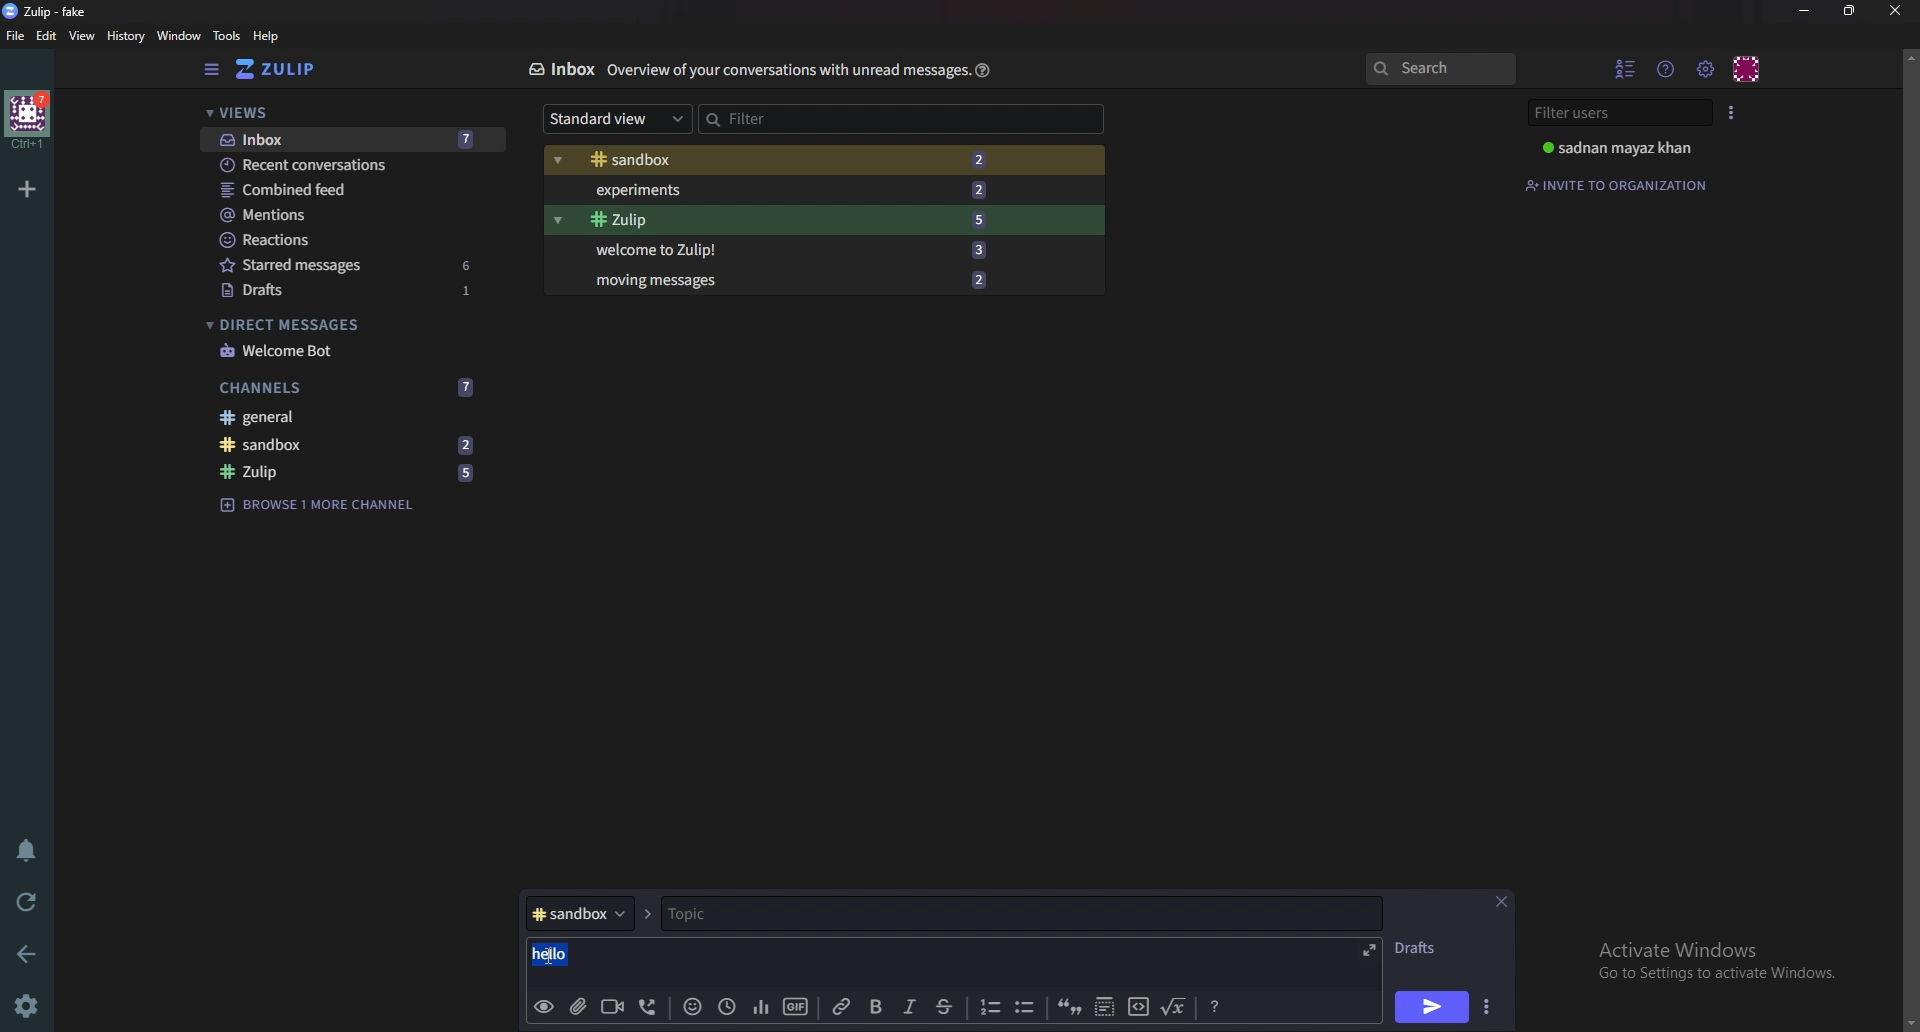  I want to click on Browse 1 more channel, so click(323, 505).